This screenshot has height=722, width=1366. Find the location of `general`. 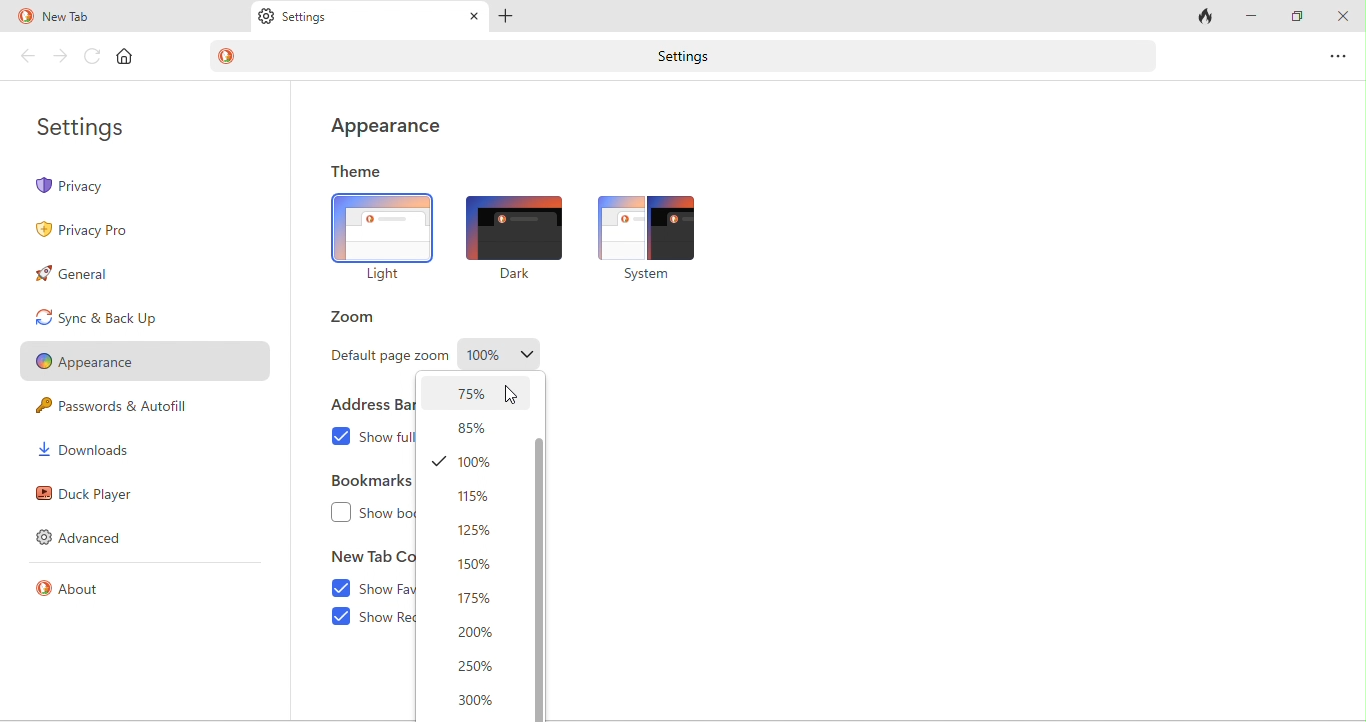

general is located at coordinates (102, 275).